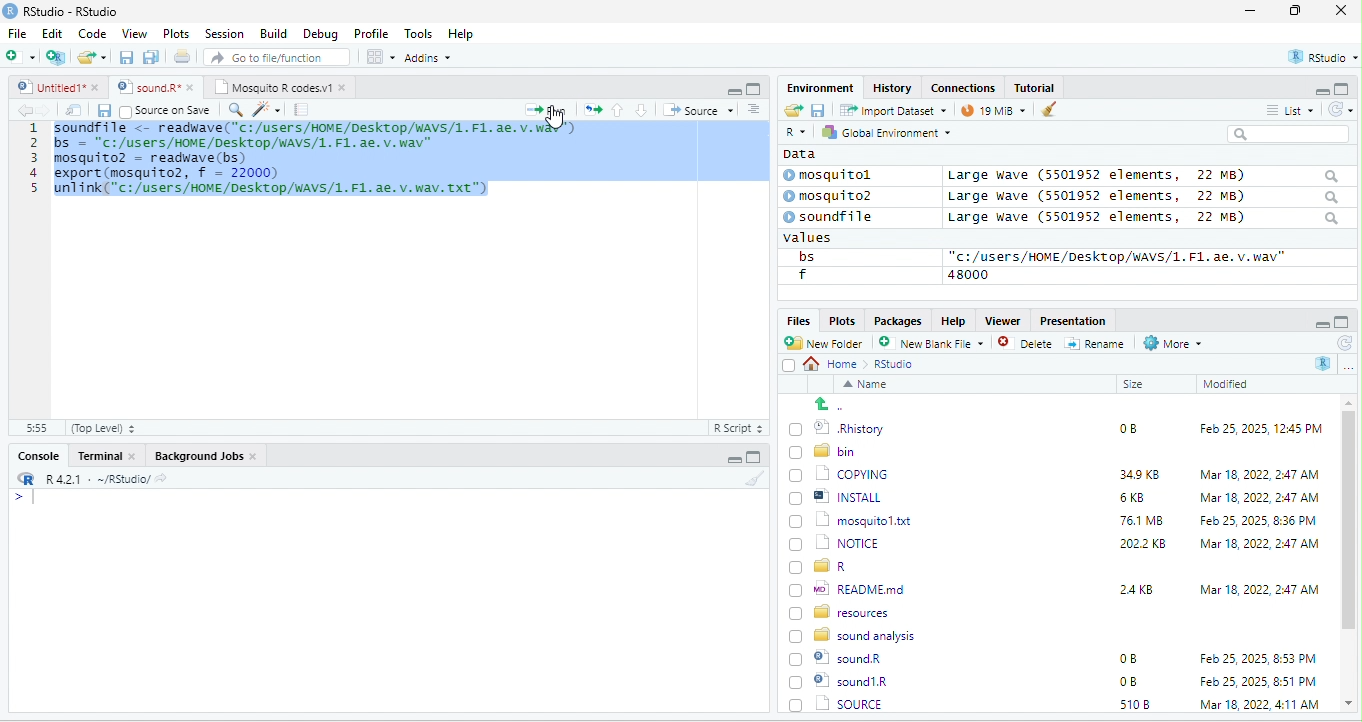 The height and width of the screenshot is (722, 1362). What do you see at coordinates (818, 238) in the screenshot?
I see `values` at bounding box center [818, 238].